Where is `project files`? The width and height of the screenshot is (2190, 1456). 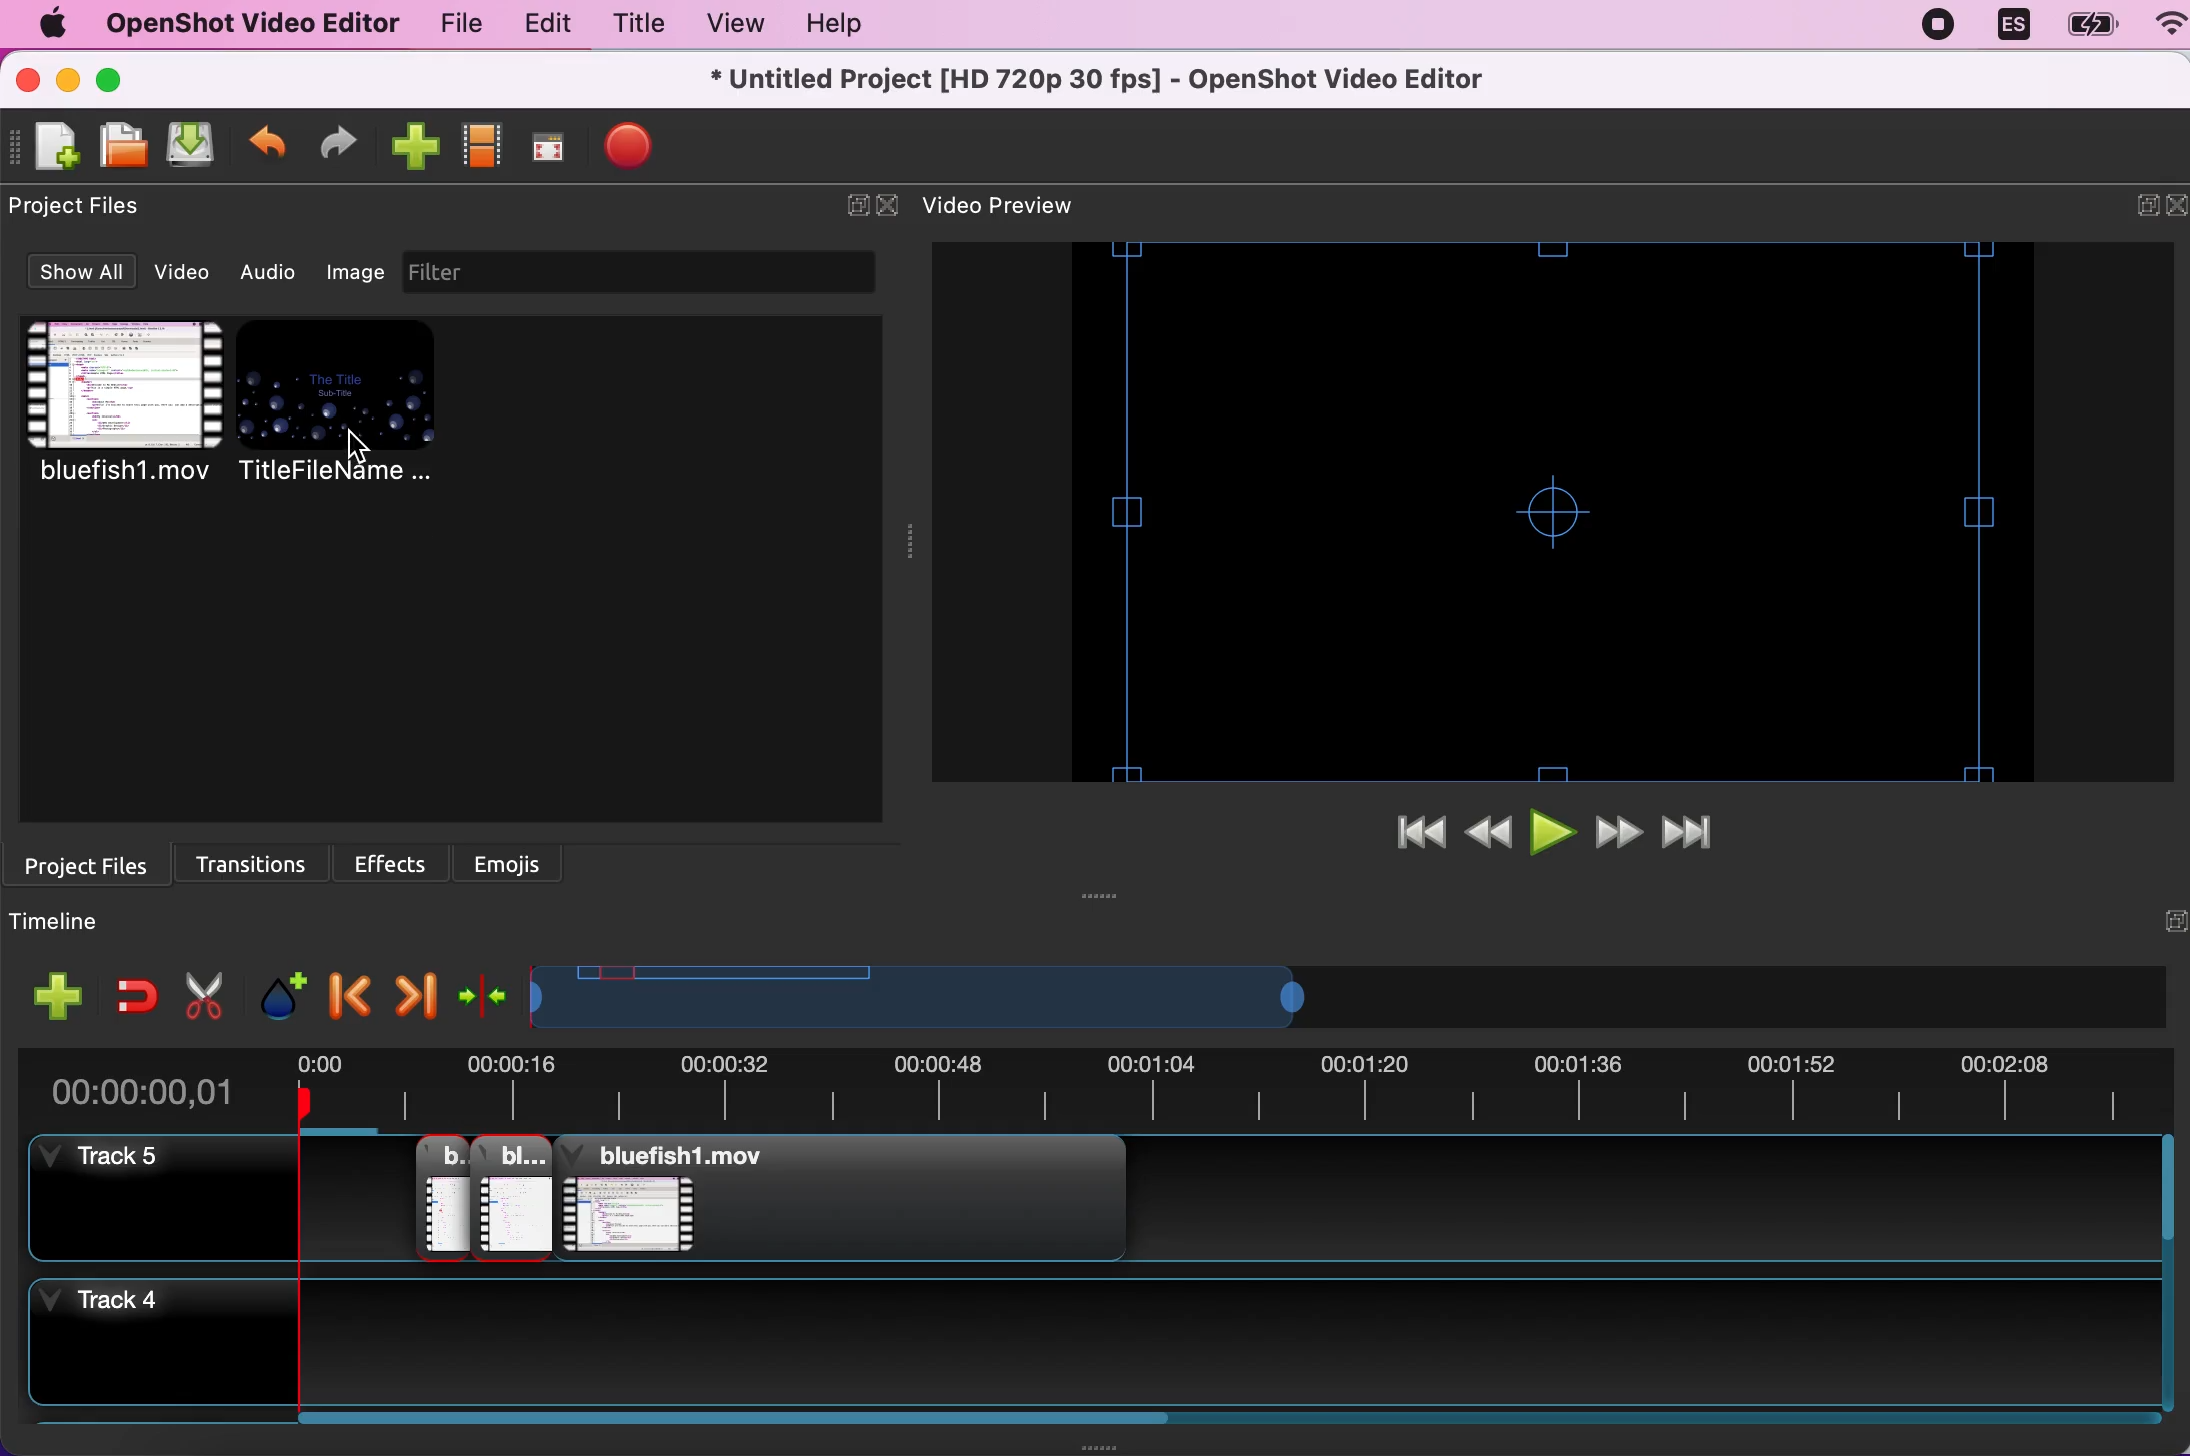 project files is located at coordinates (94, 863).